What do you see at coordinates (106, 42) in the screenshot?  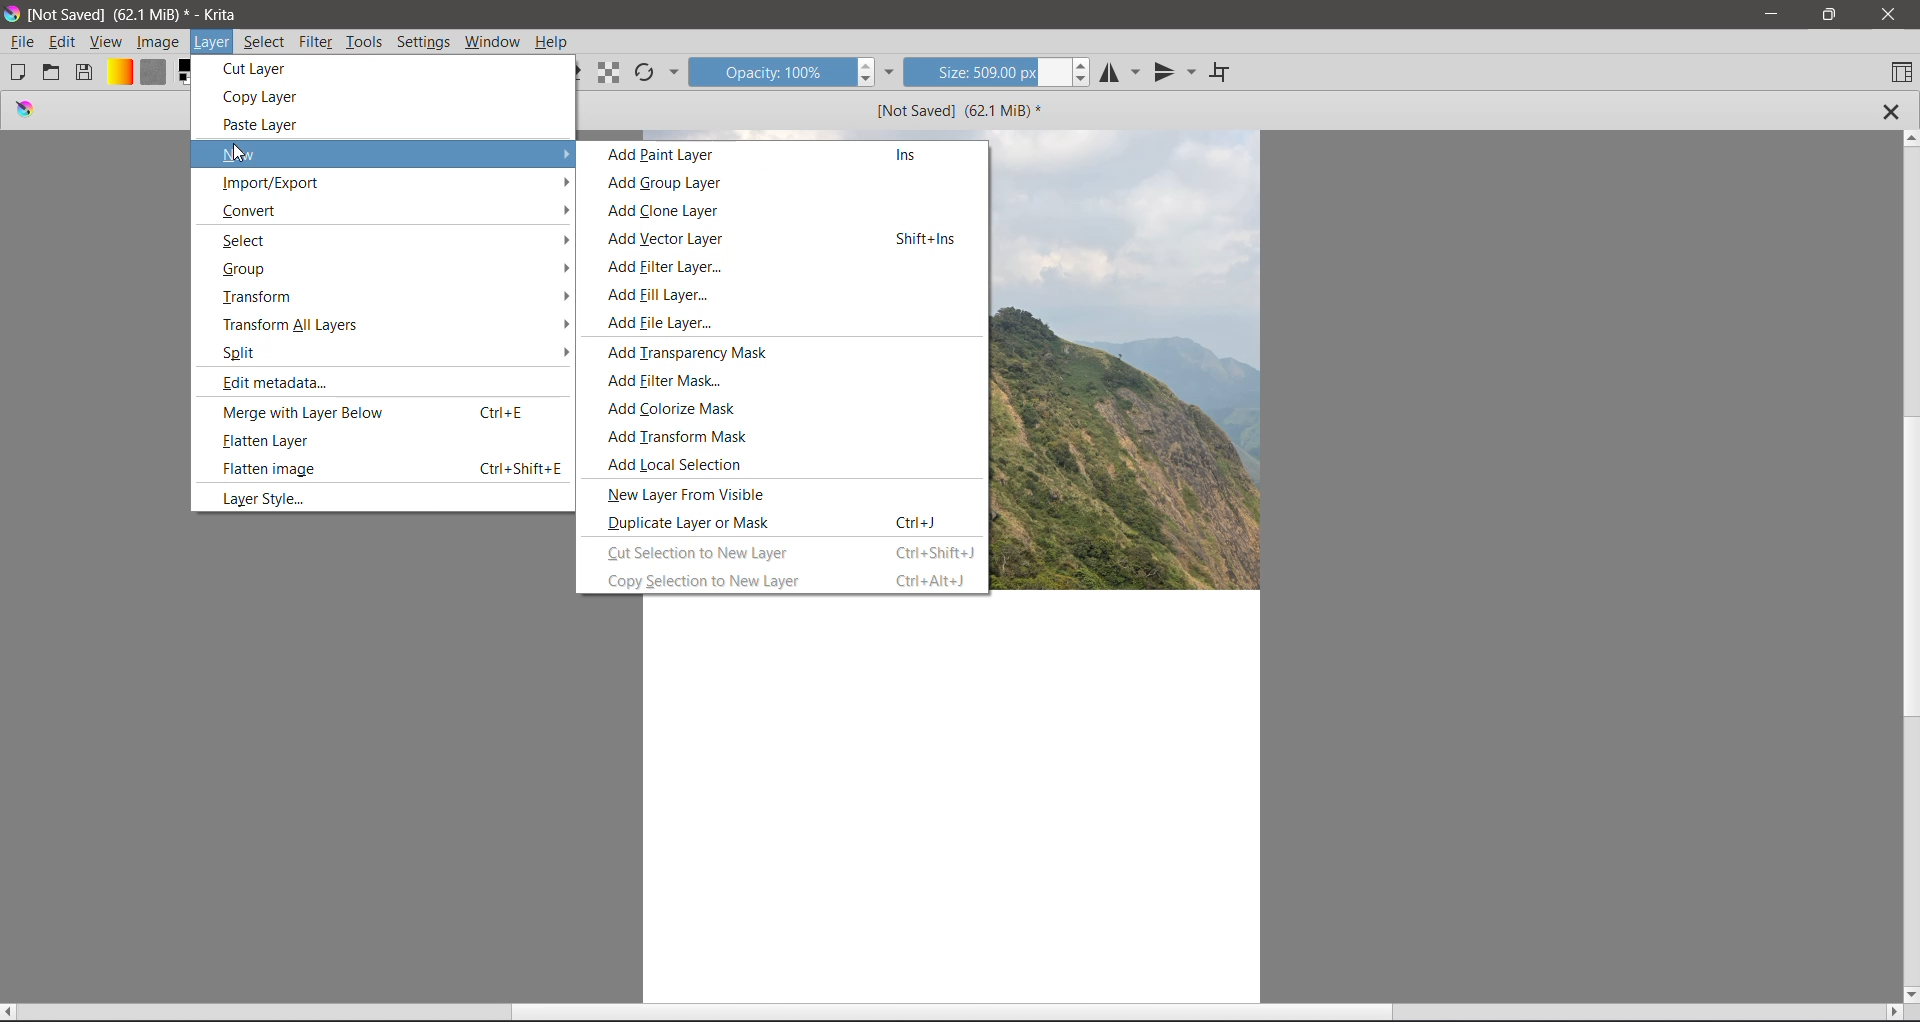 I see `View` at bounding box center [106, 42].